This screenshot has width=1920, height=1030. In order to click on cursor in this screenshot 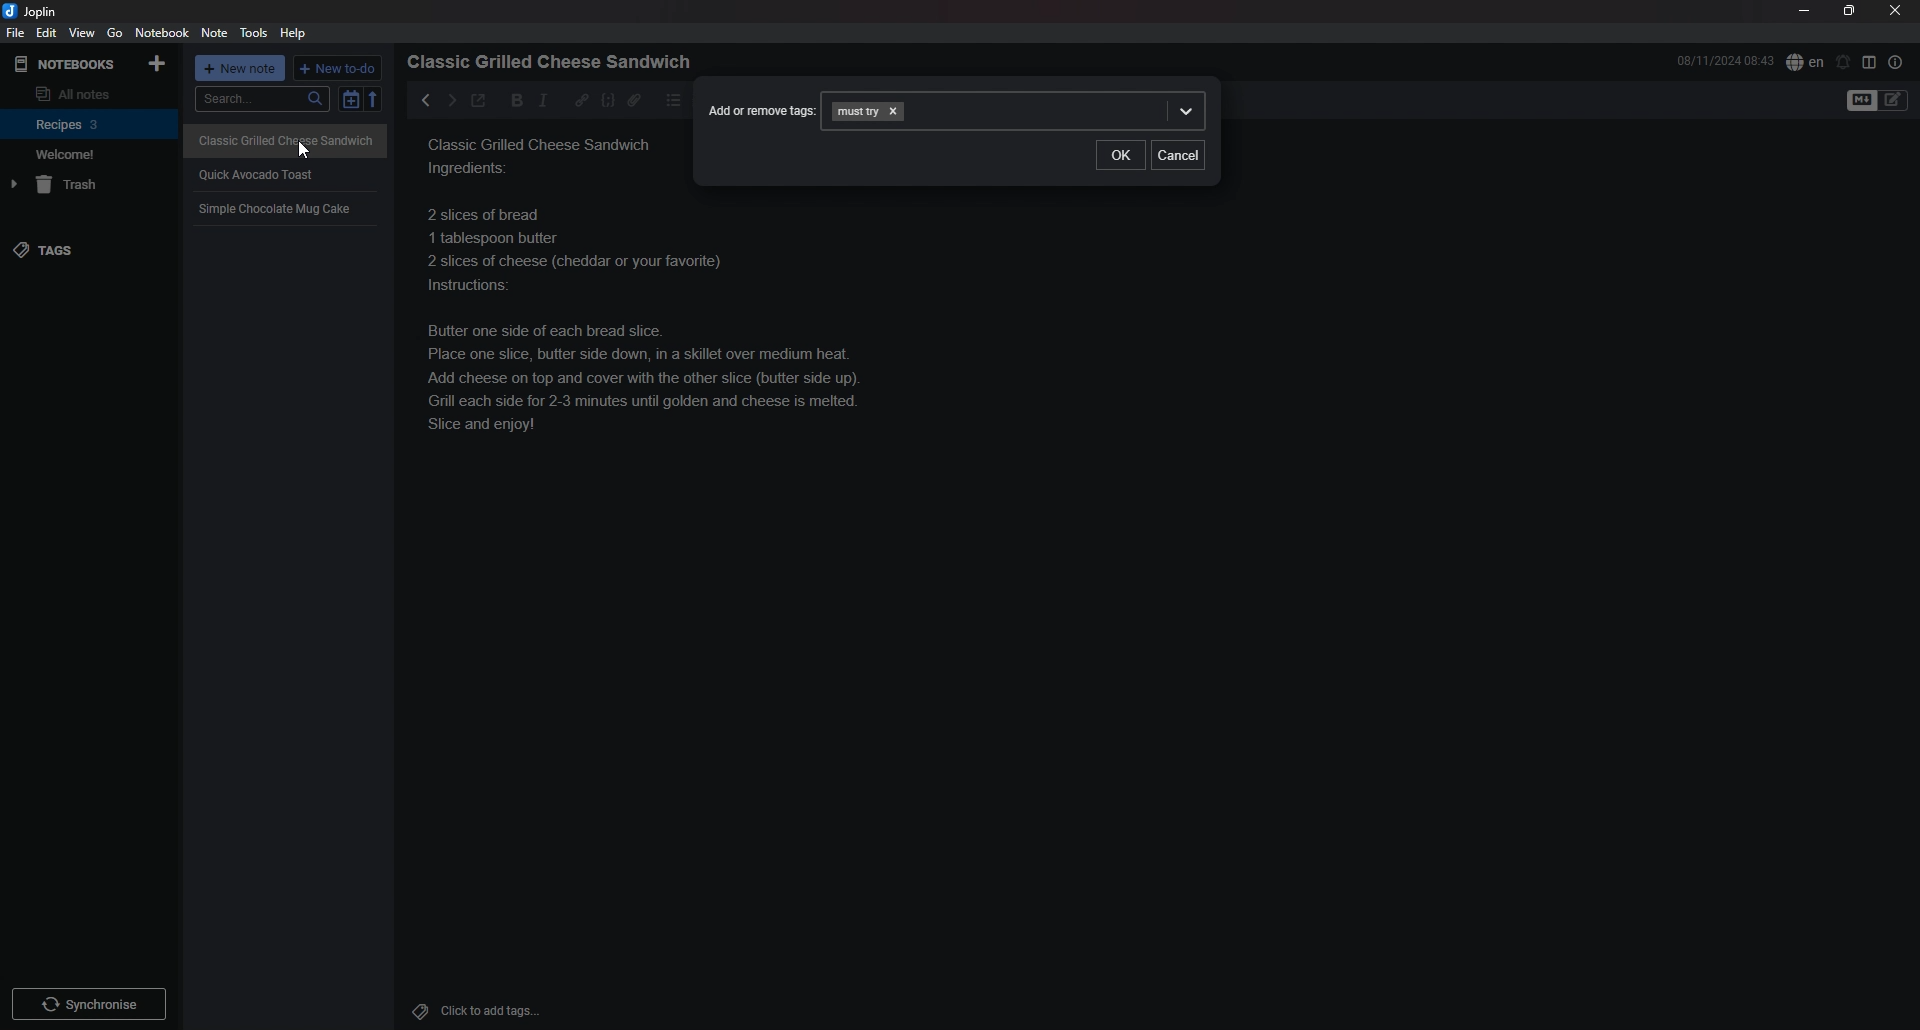, I will do `click(305, 151)`.